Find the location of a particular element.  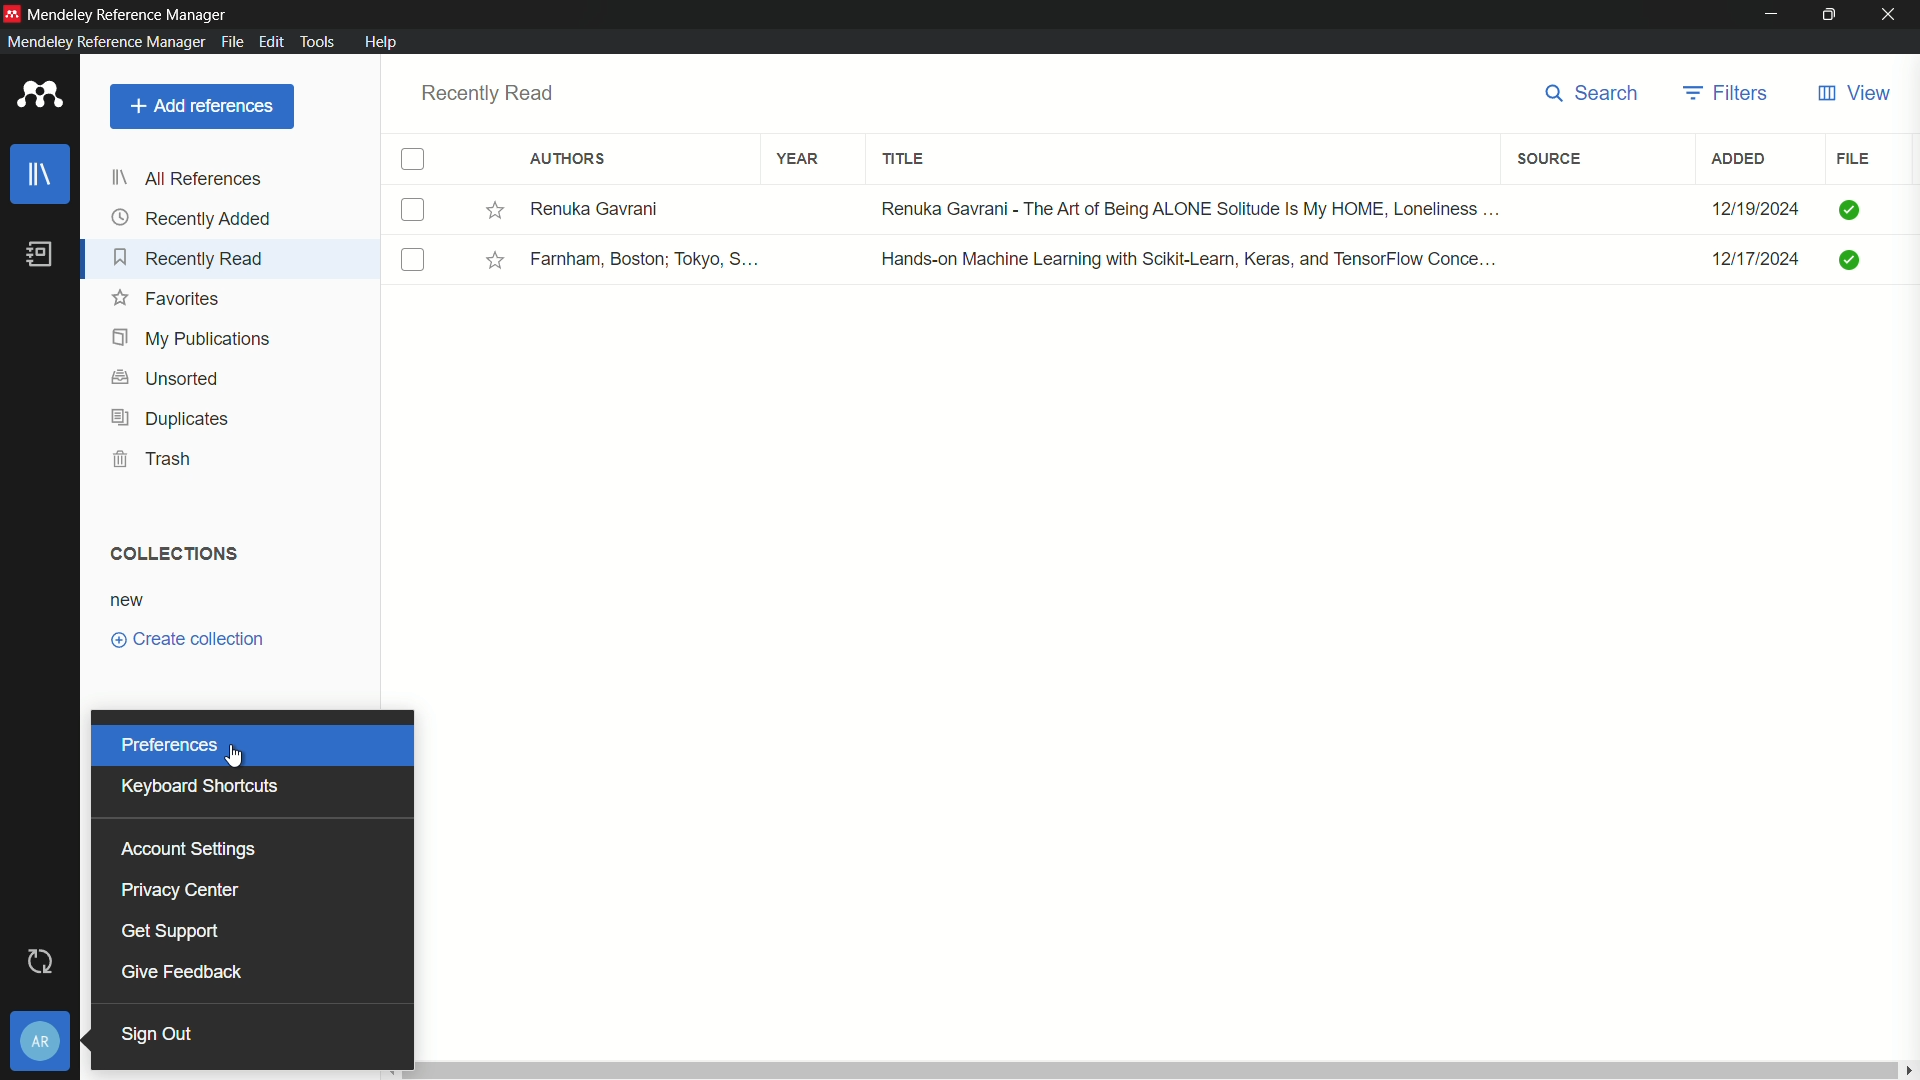

recently read is located at coordinates (186, 257).